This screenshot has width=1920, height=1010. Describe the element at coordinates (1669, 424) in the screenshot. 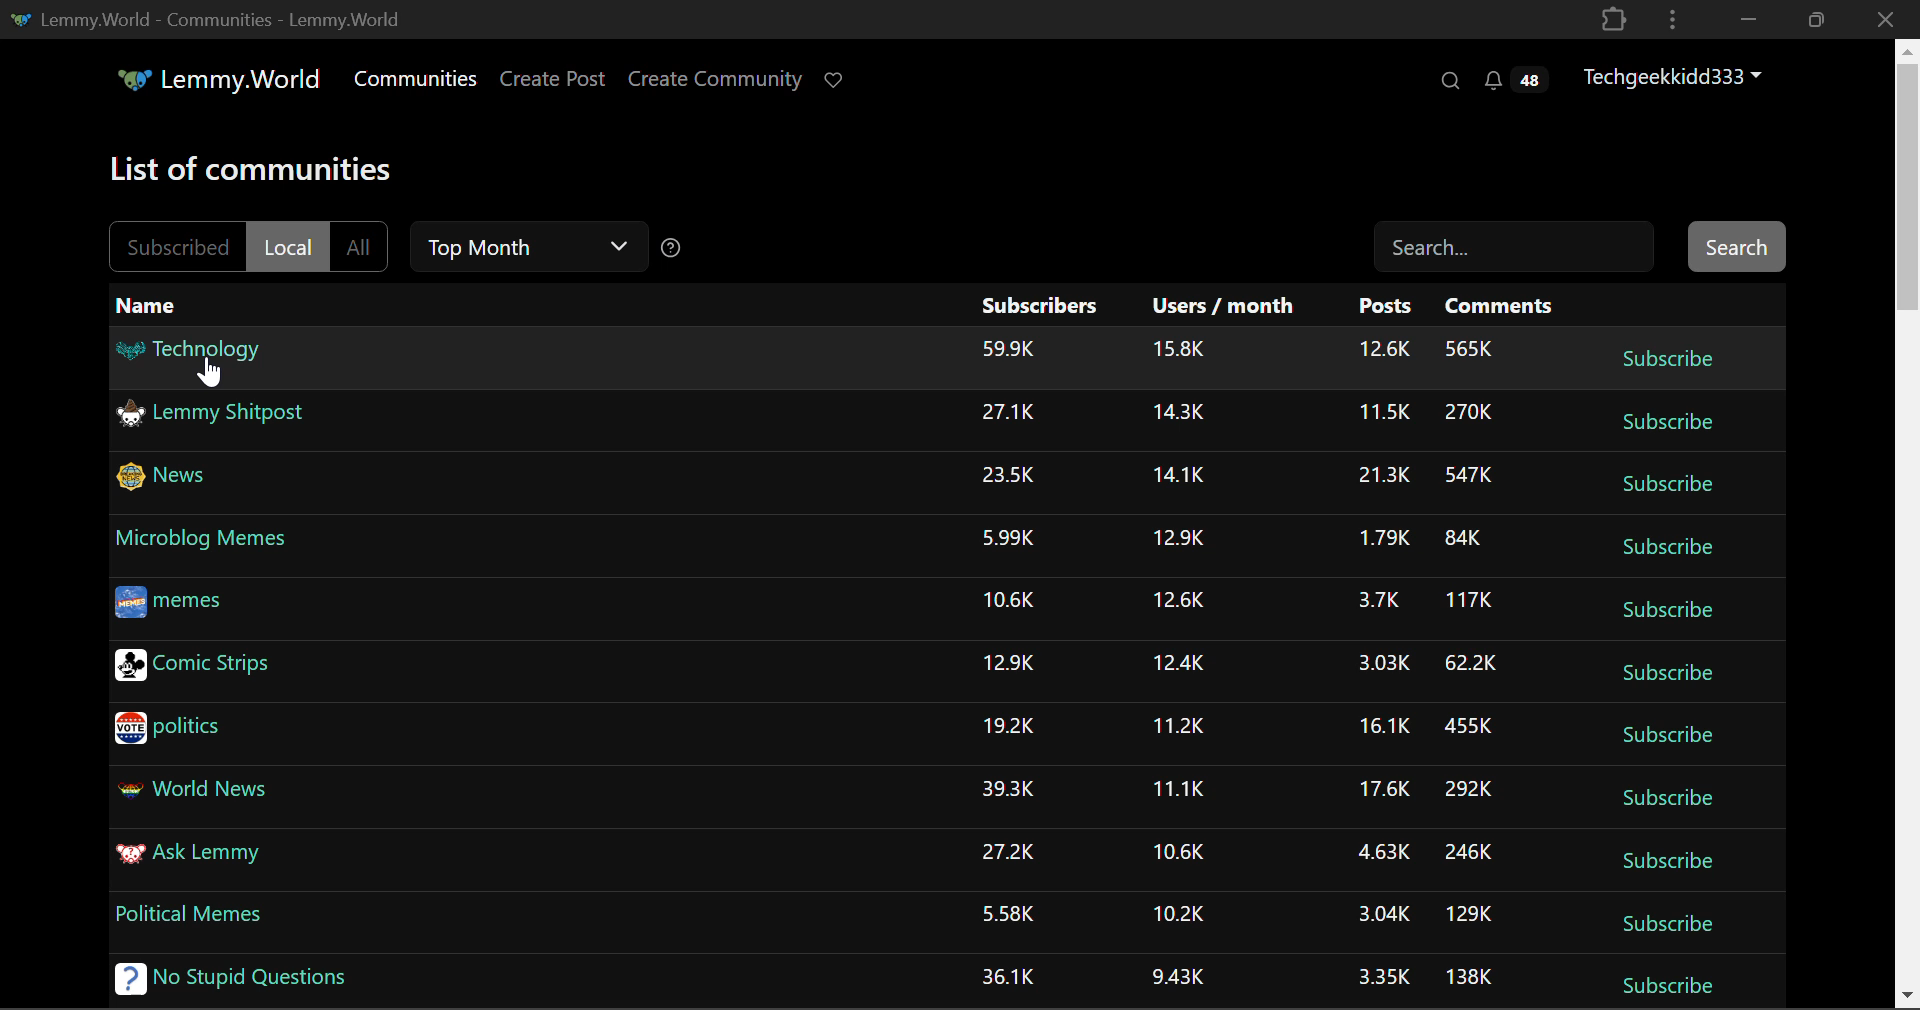

I see `Subscribe` at that location.